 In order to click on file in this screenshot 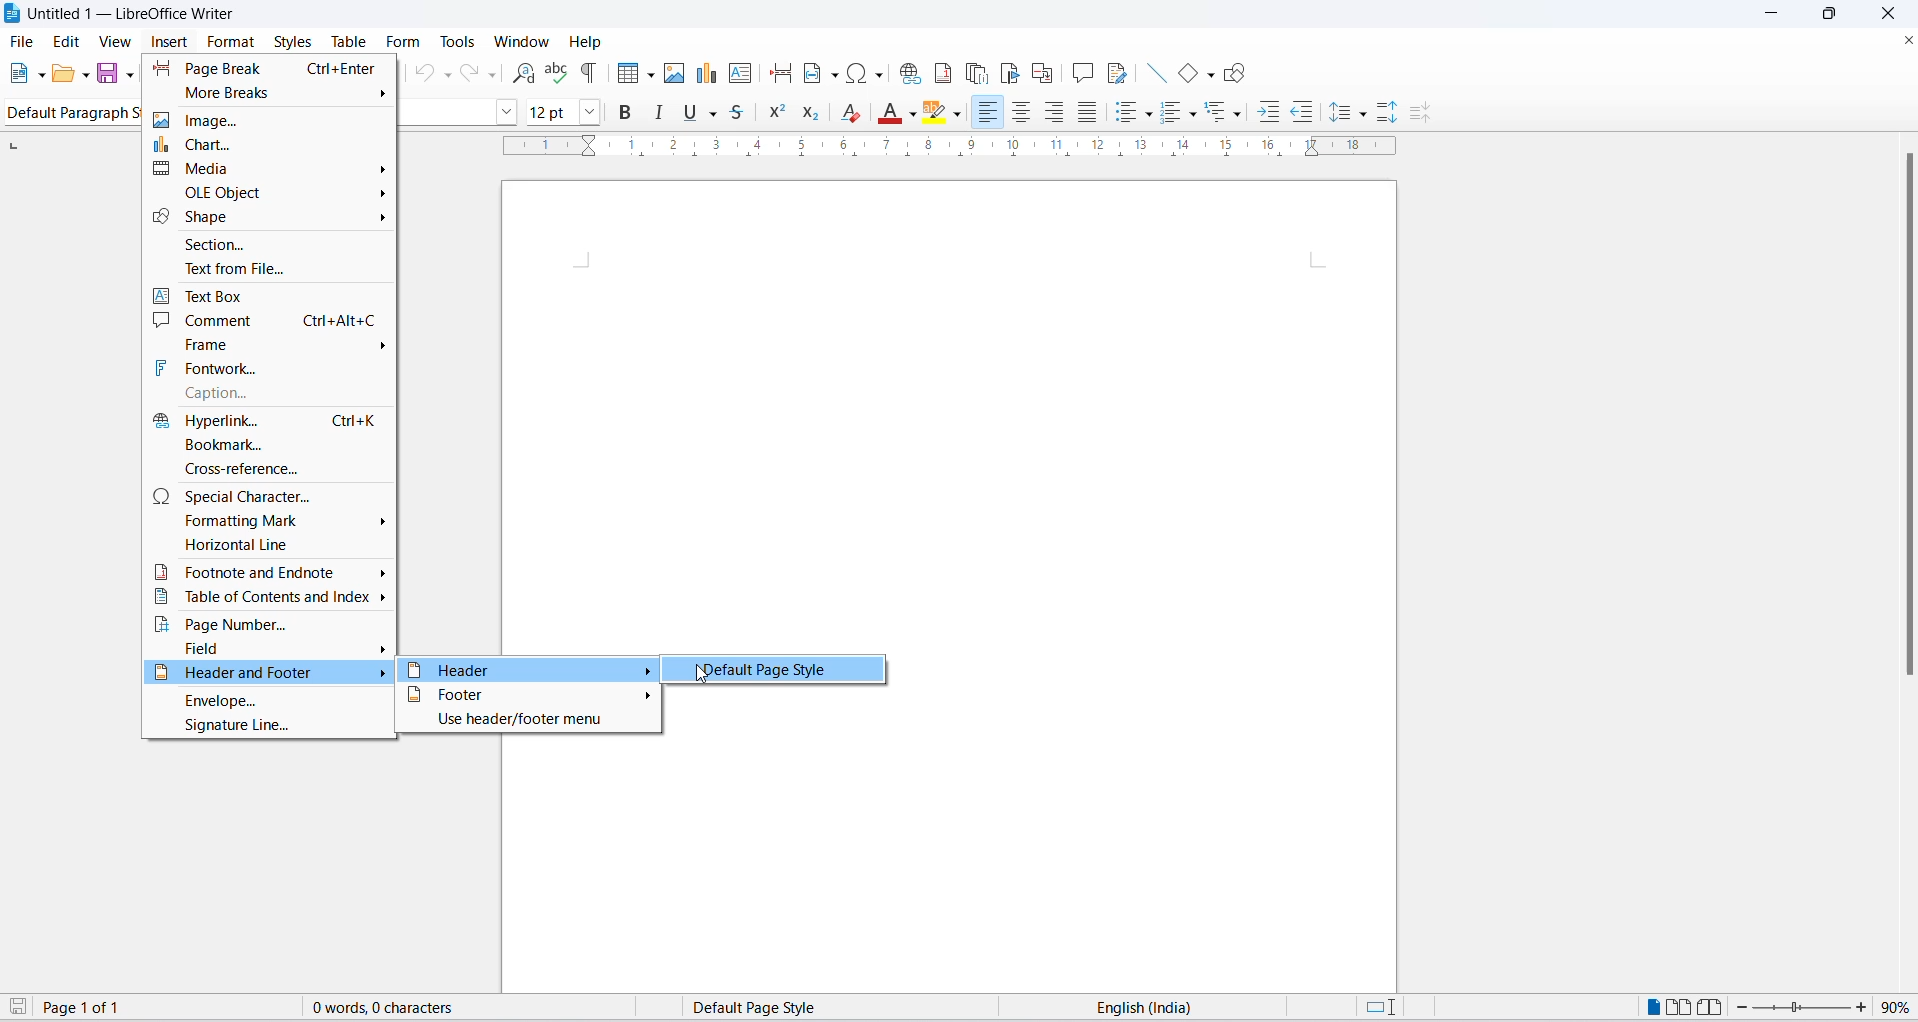, I will do `click(23, 41)`.